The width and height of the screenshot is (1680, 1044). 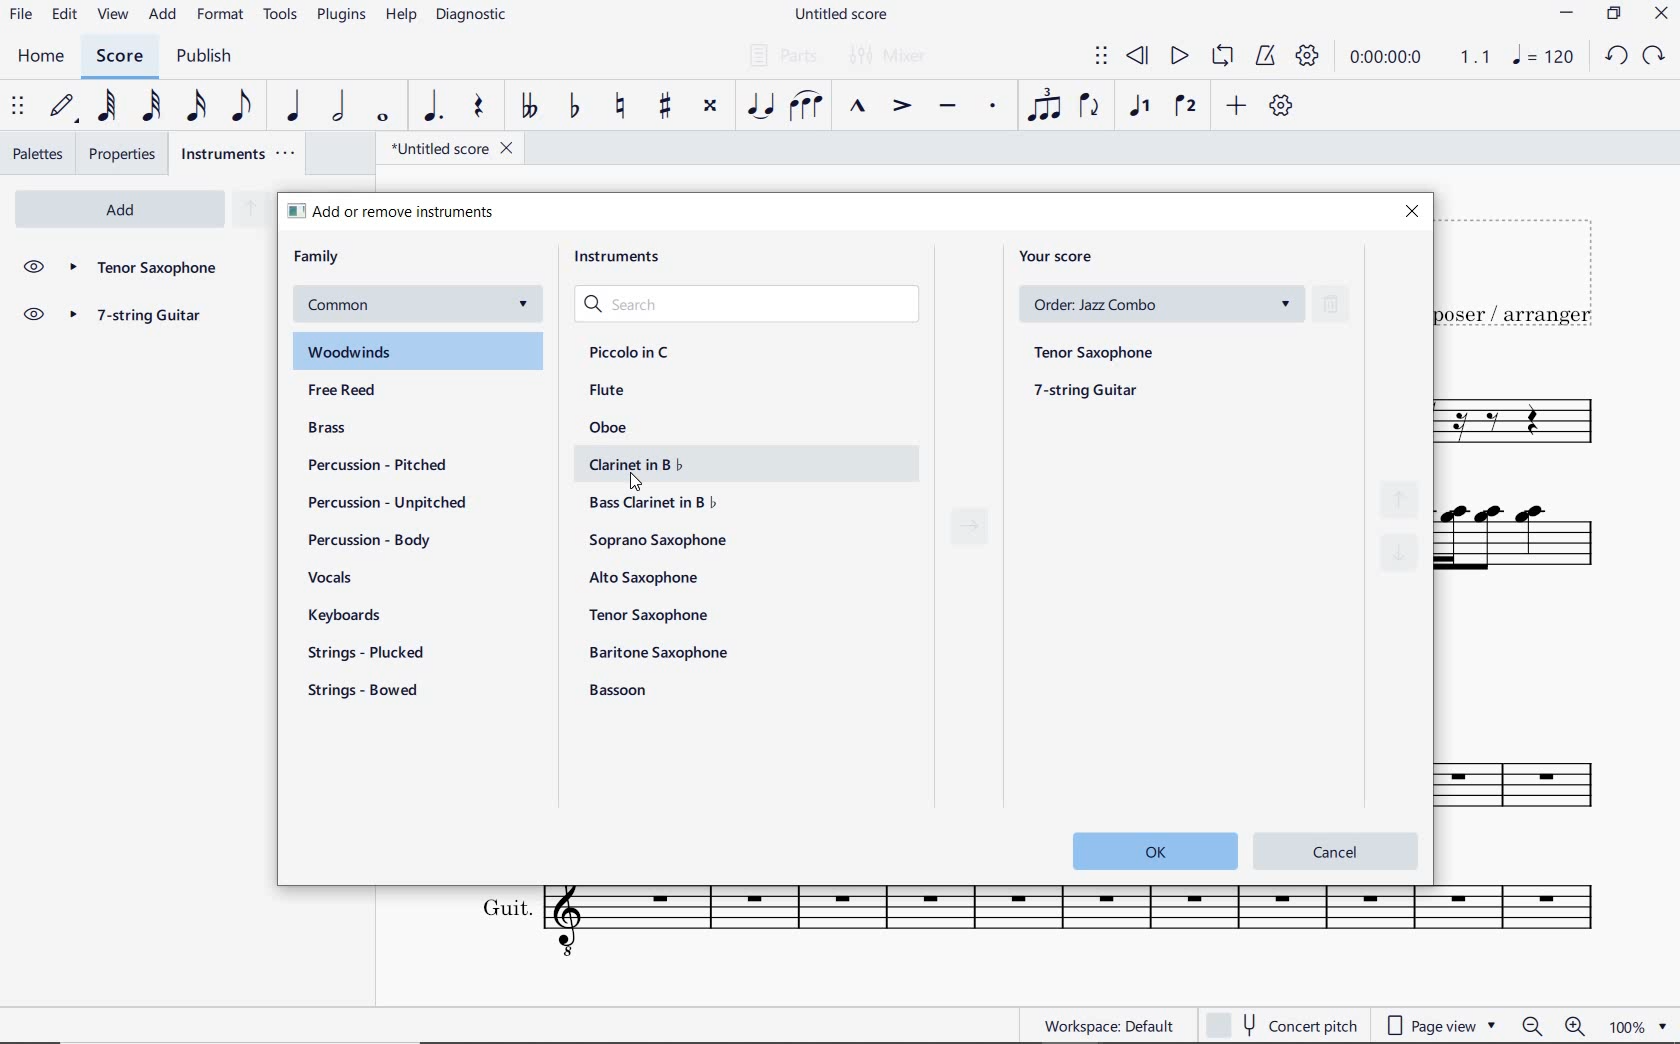 What do you see at coordinates (1543, 55) in the screenshot?
I see `NOTE` at bounding box center [1543, 55].